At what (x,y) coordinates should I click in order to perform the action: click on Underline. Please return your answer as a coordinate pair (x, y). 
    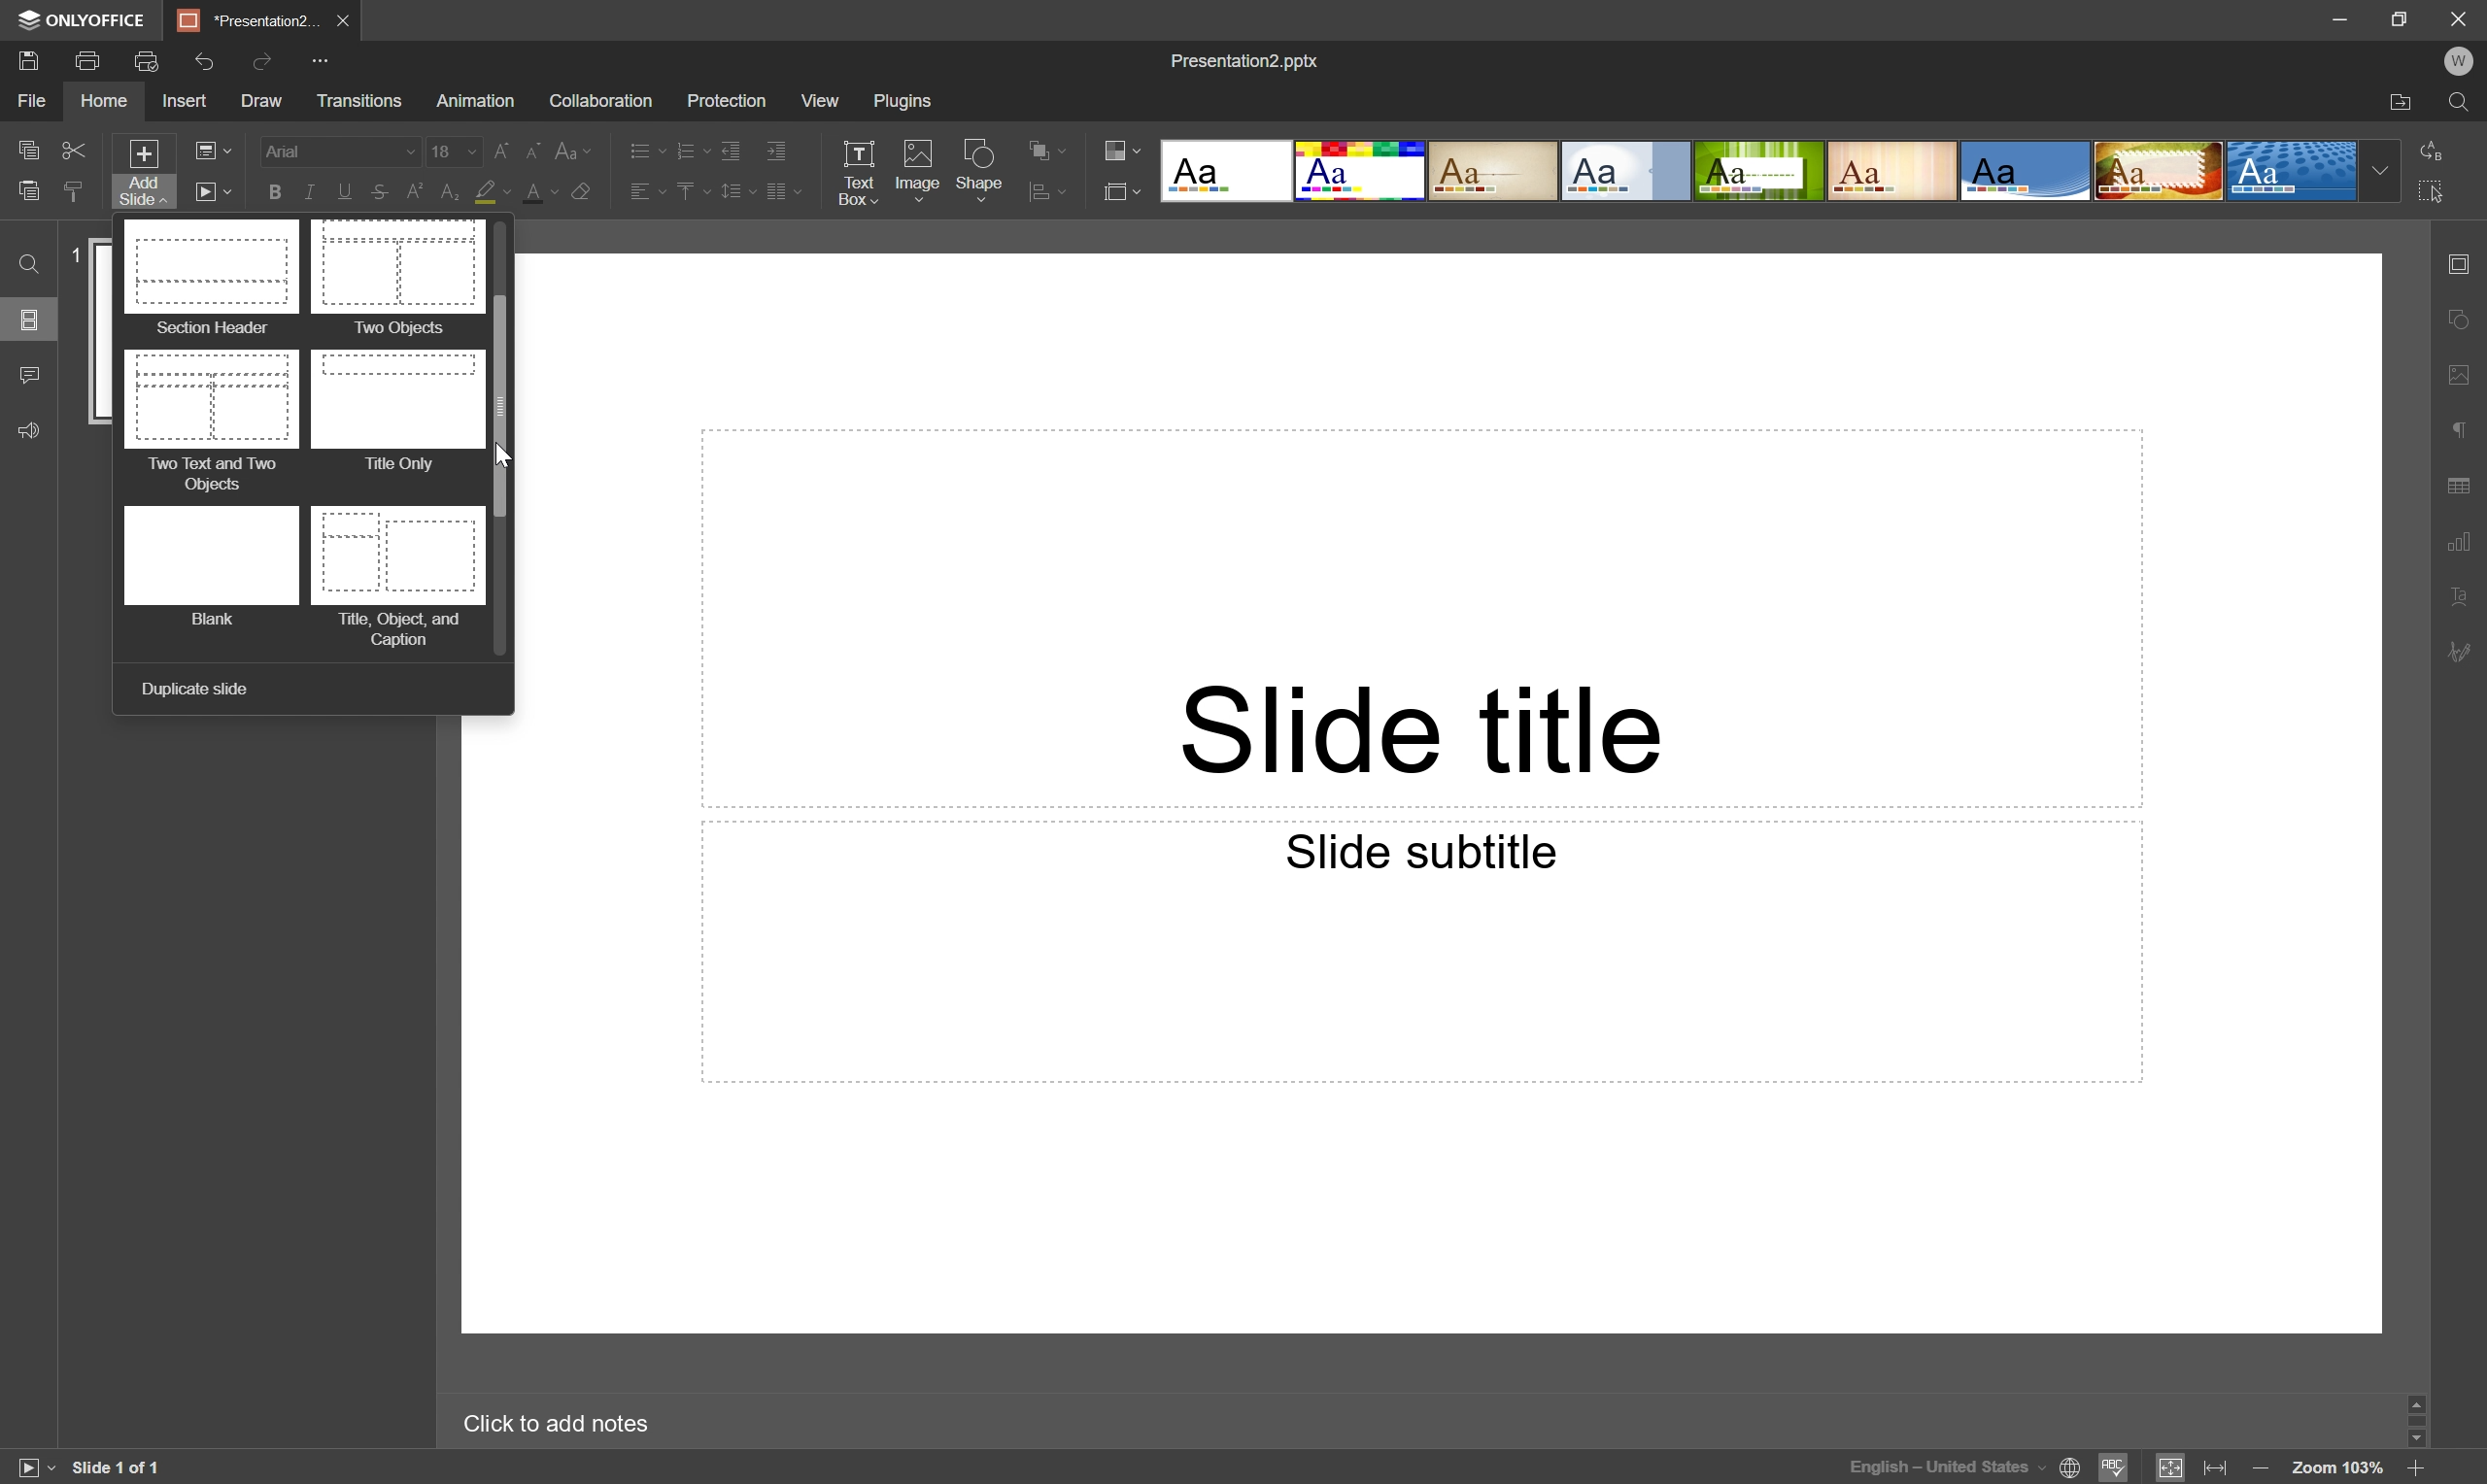
    Looking at the image, I should click on (341, 190).